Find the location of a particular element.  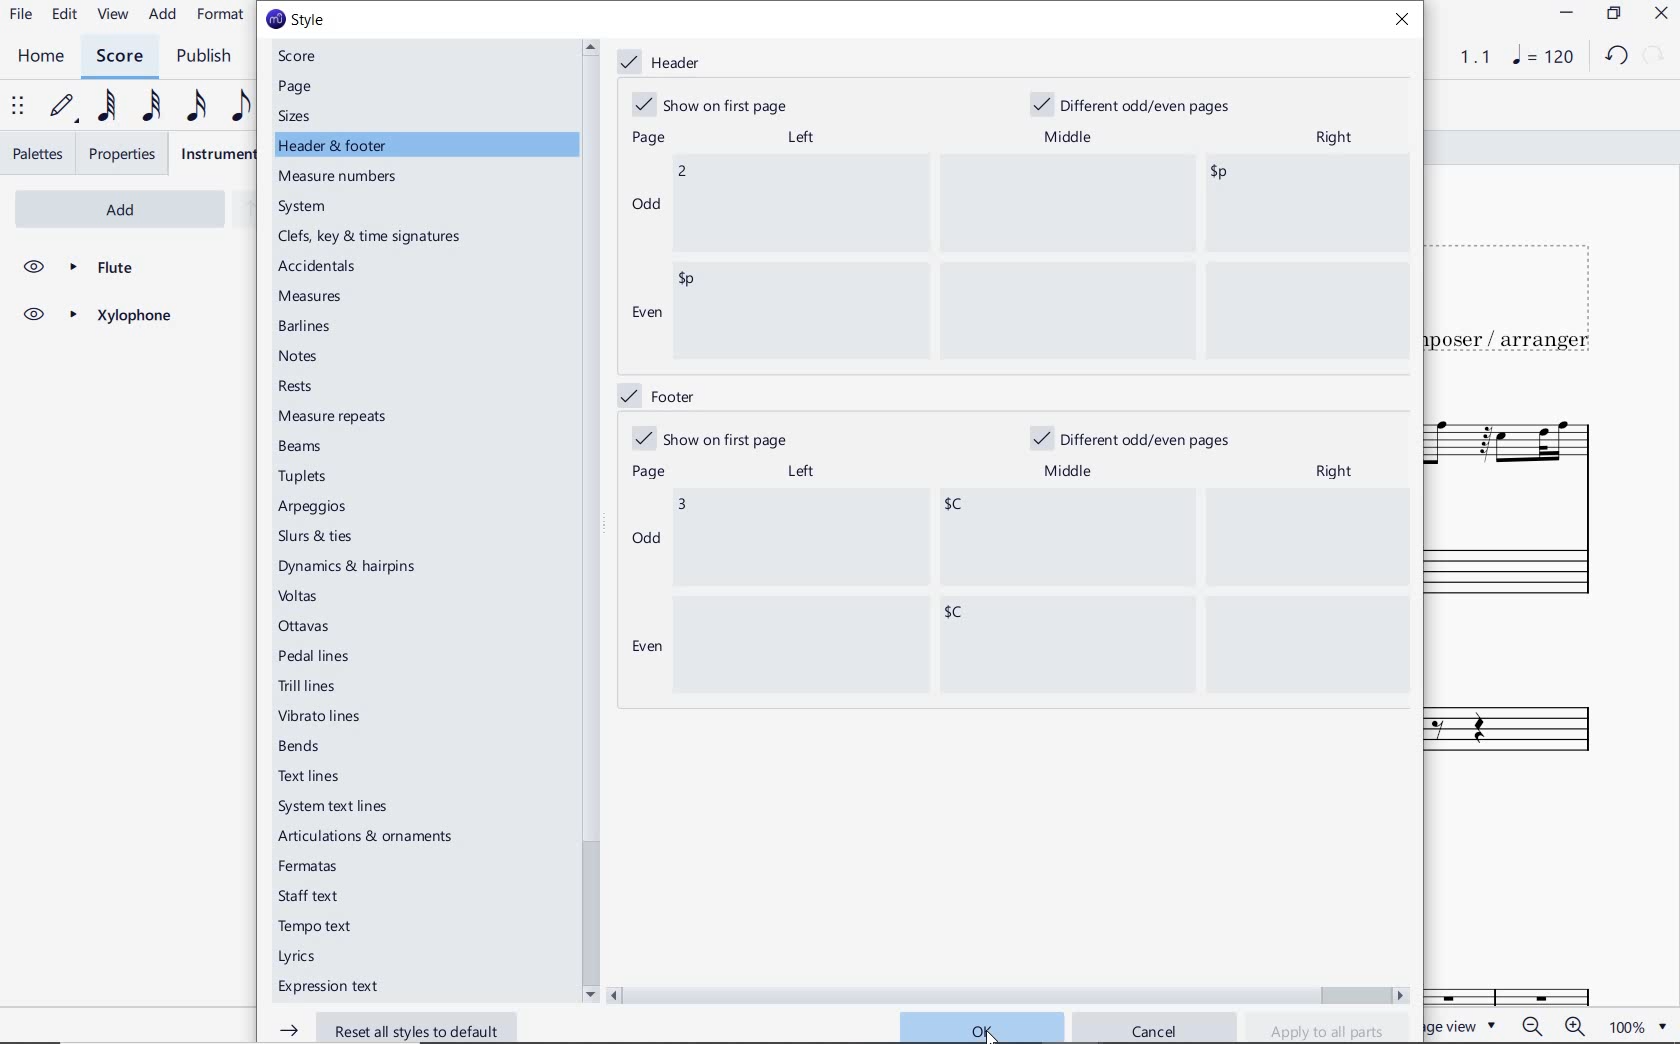

notes is located at coordinates (299, 356).